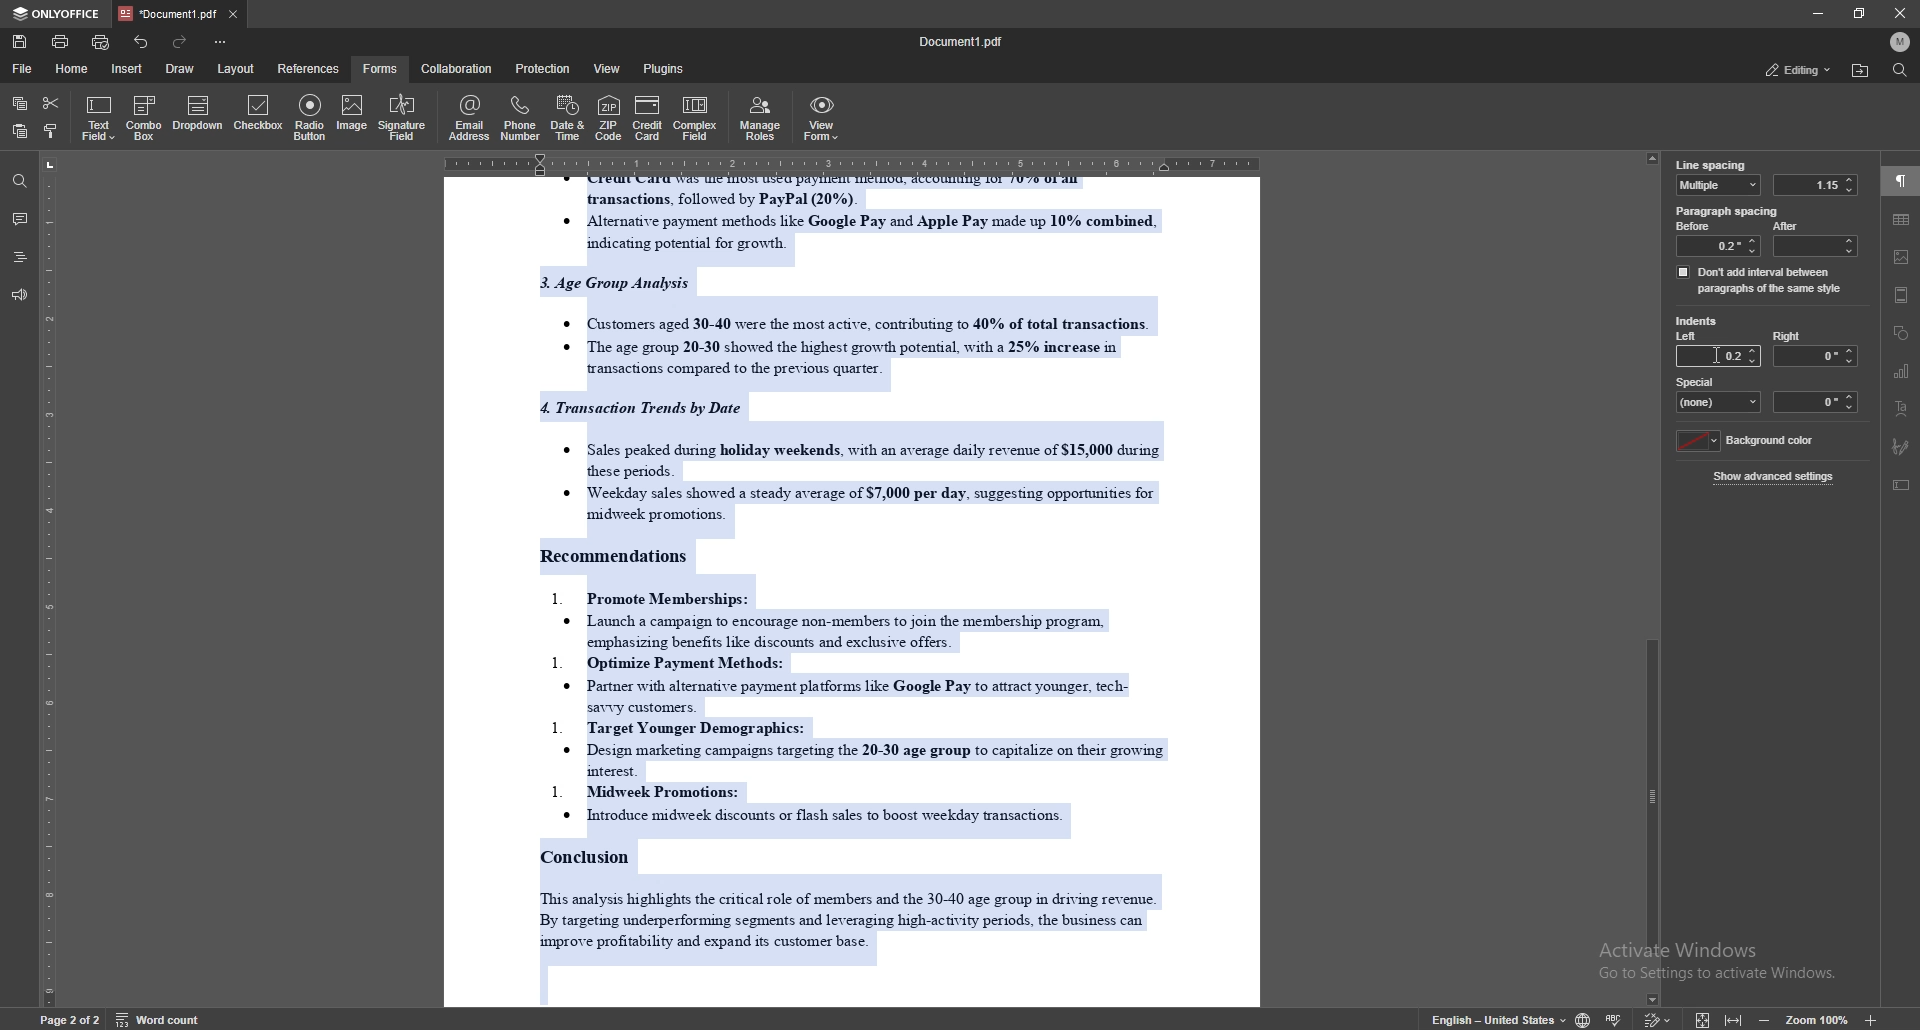 This screenshot has width=1920, height=1030. What do you see at coordinates (60, 14) in the screenshot?
I see `onlyoffice` at bounding box center [60, 14].